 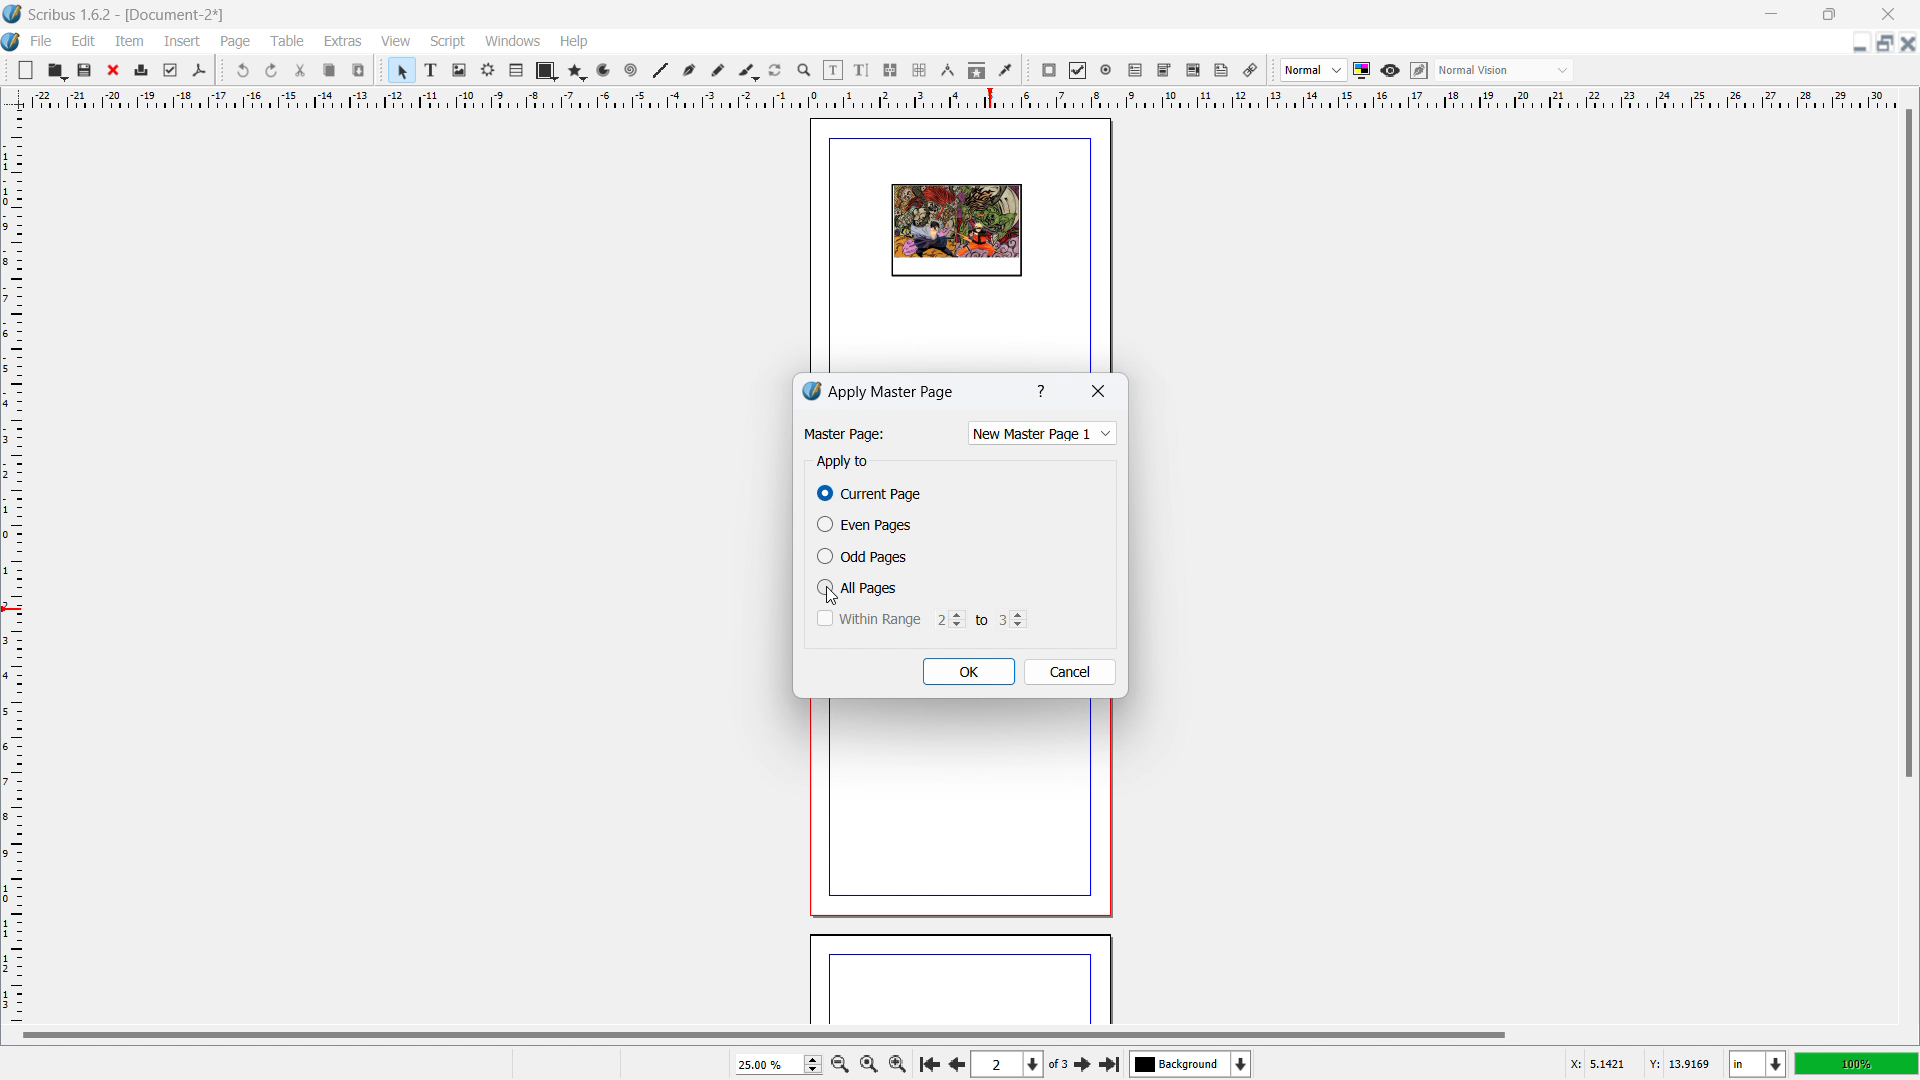 I want to click on print, so click(x=142, y=68).